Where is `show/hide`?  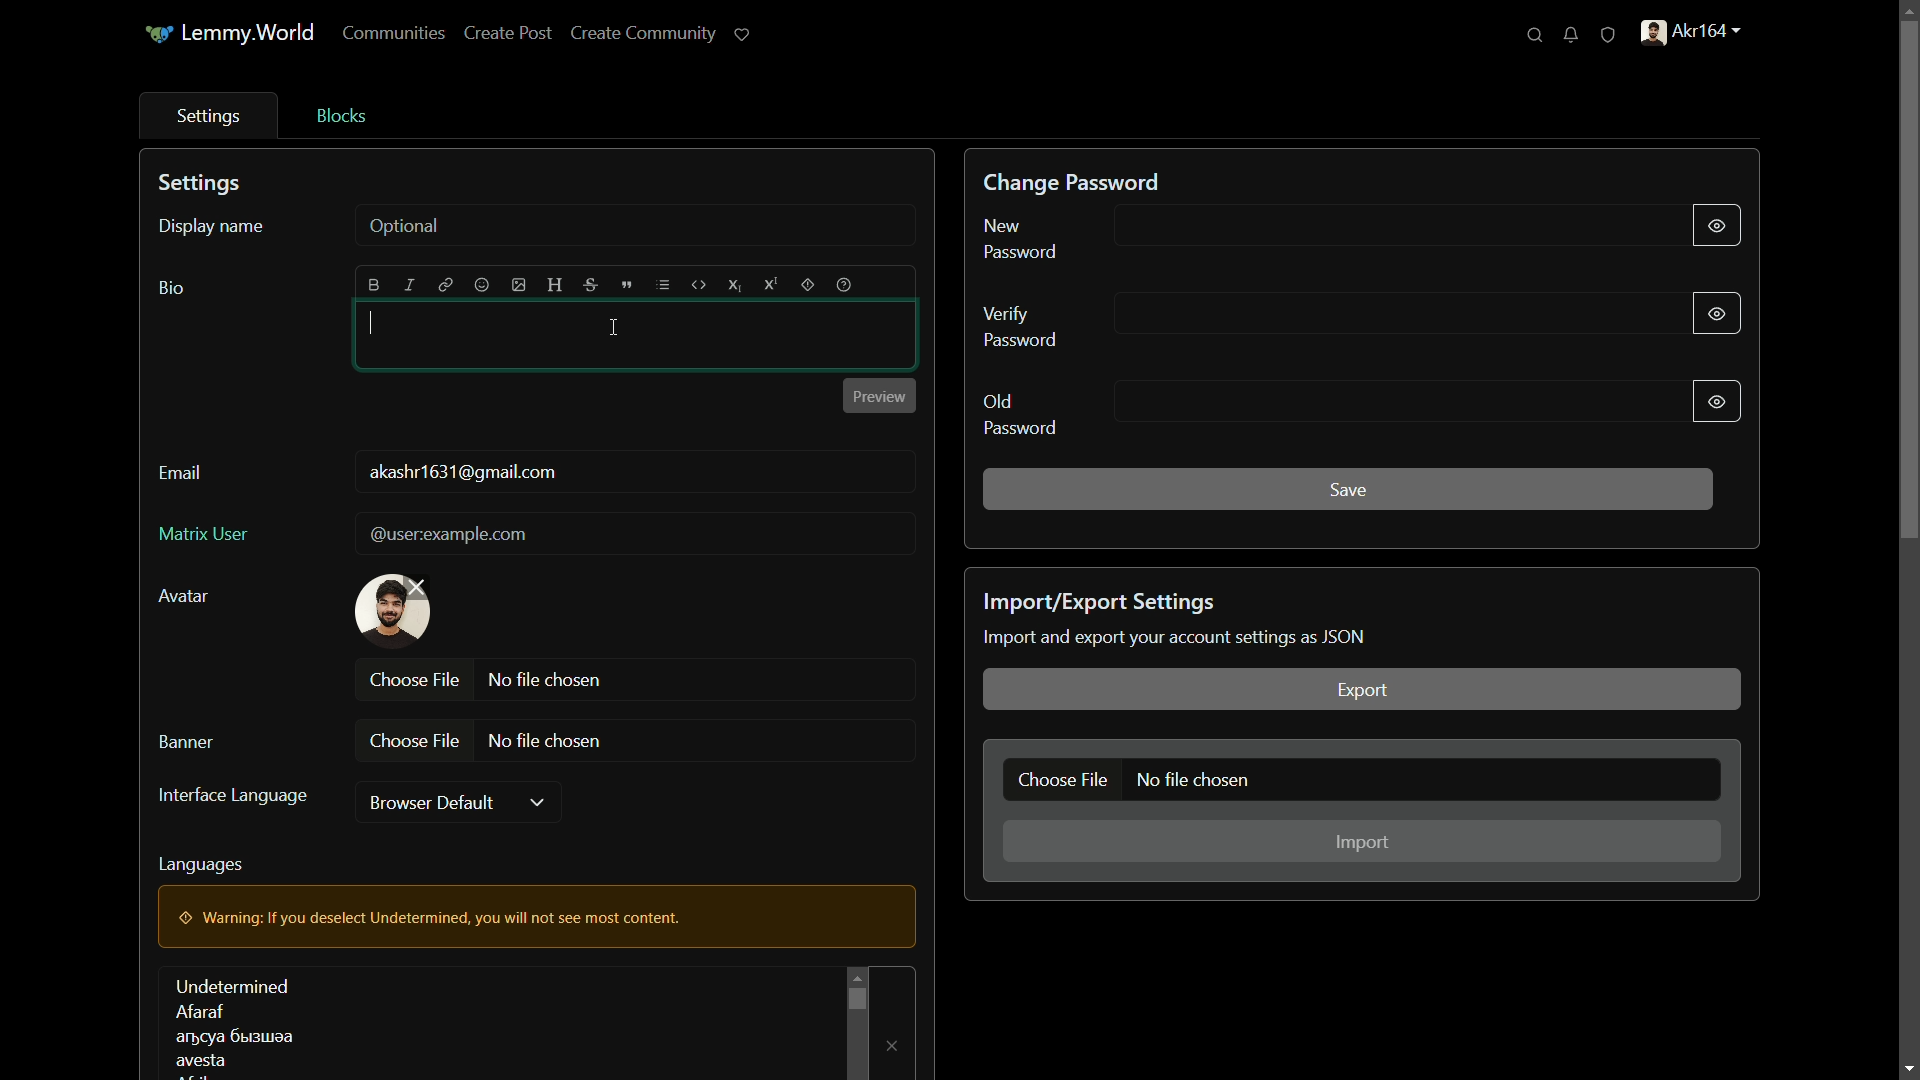
show/hide is located at coordinates (1715, 315).